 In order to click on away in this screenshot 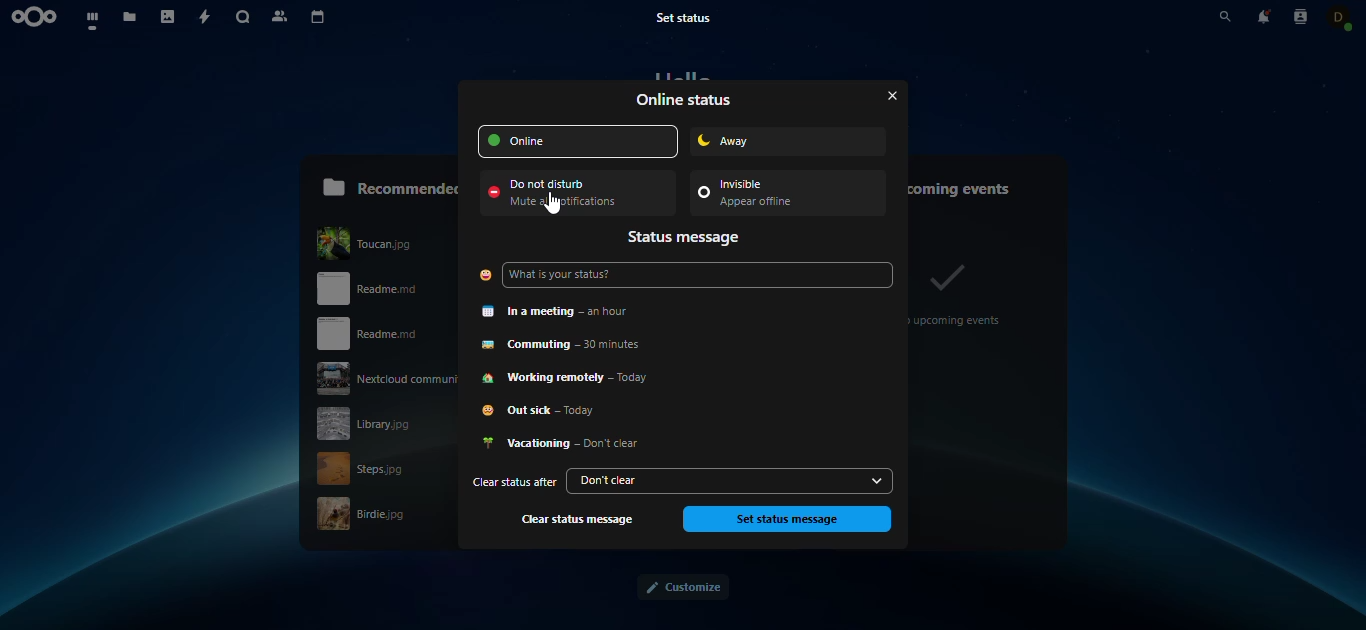, I will do `click(760, 140)`.